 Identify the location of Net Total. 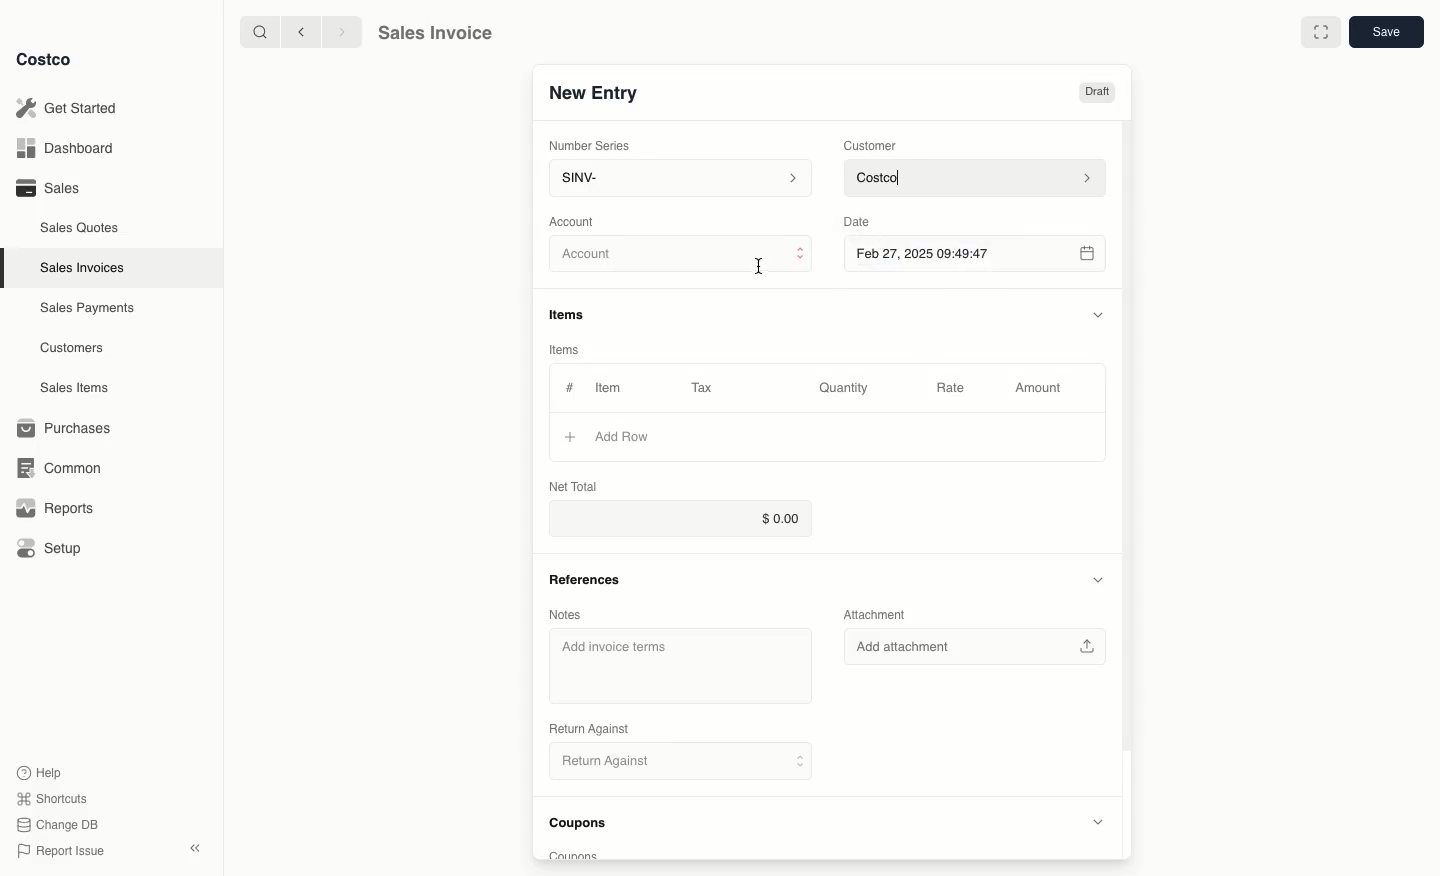
(574, 486).